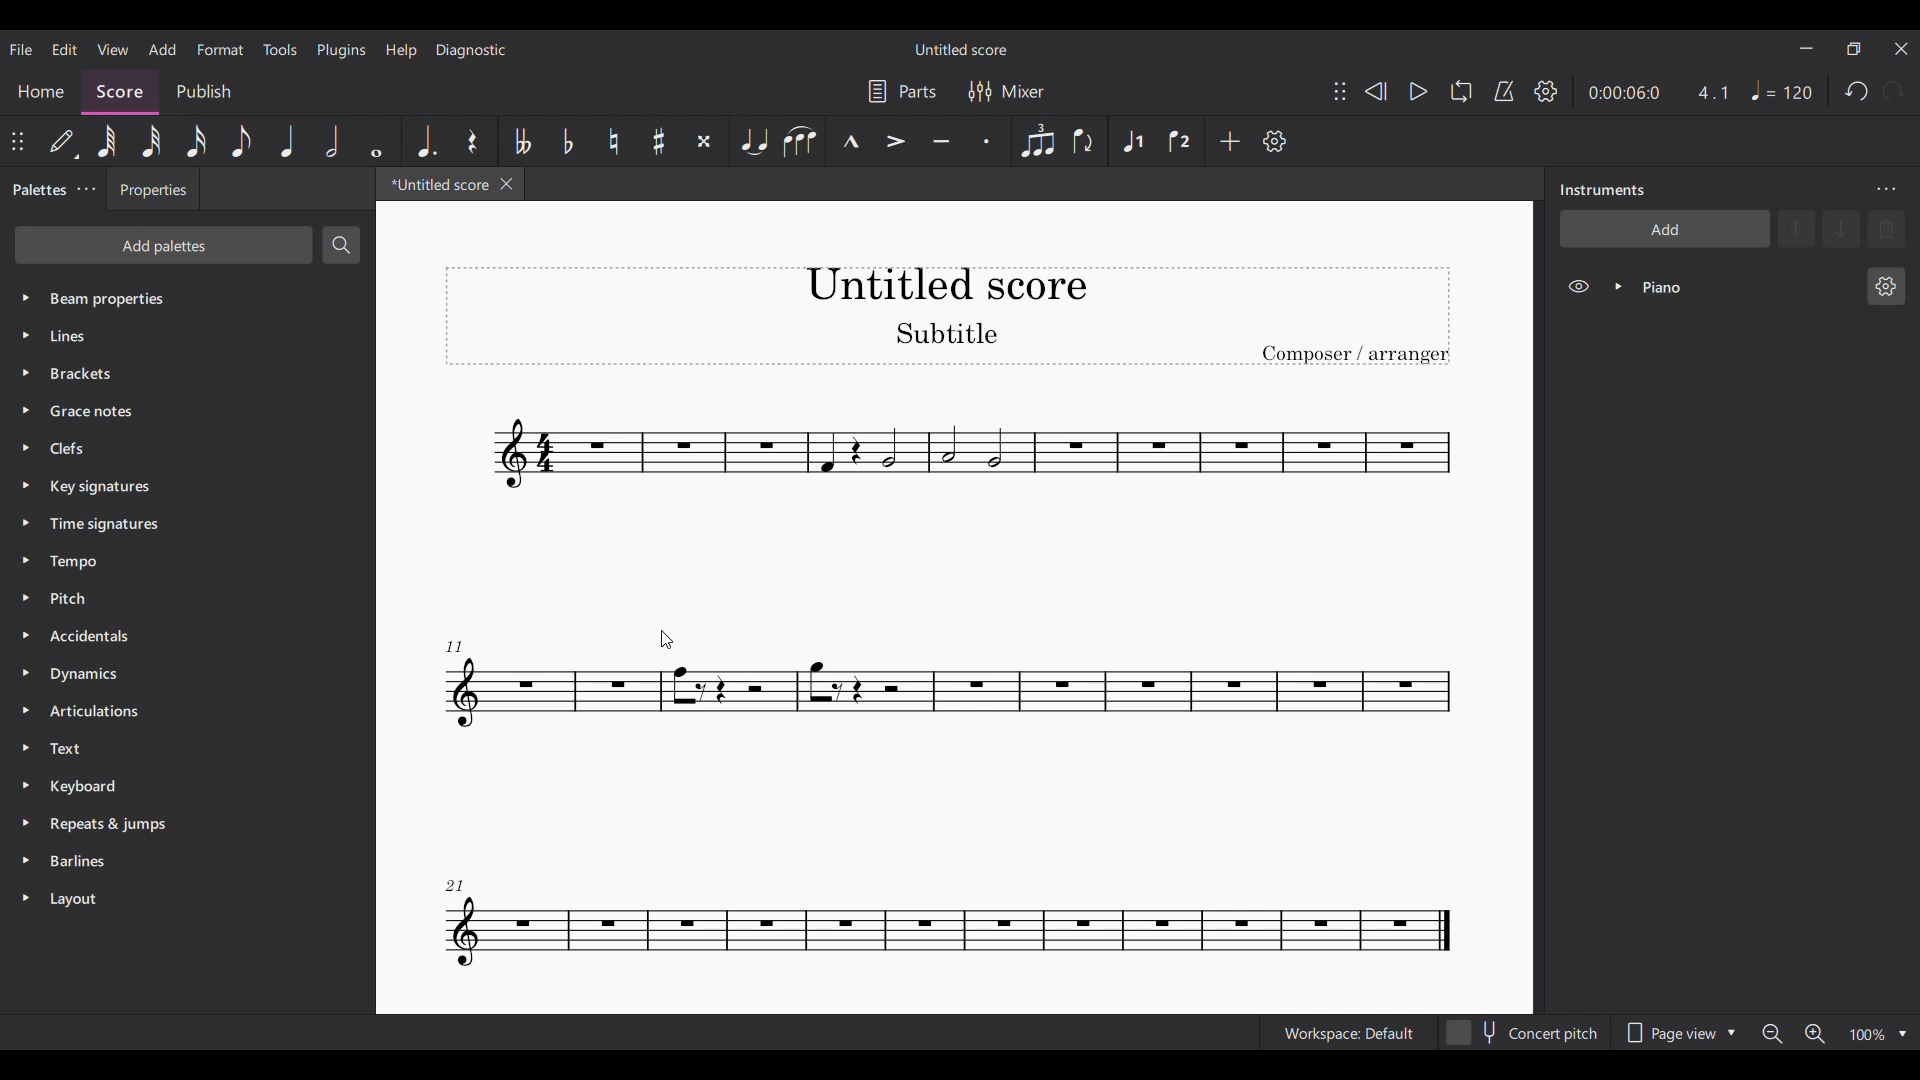 The height and width of the screenshot is (1080, 1920). What do you see at coordinates (151, 141) in the screenshot?
I see `32nd note` at bounding box center [151, 141].